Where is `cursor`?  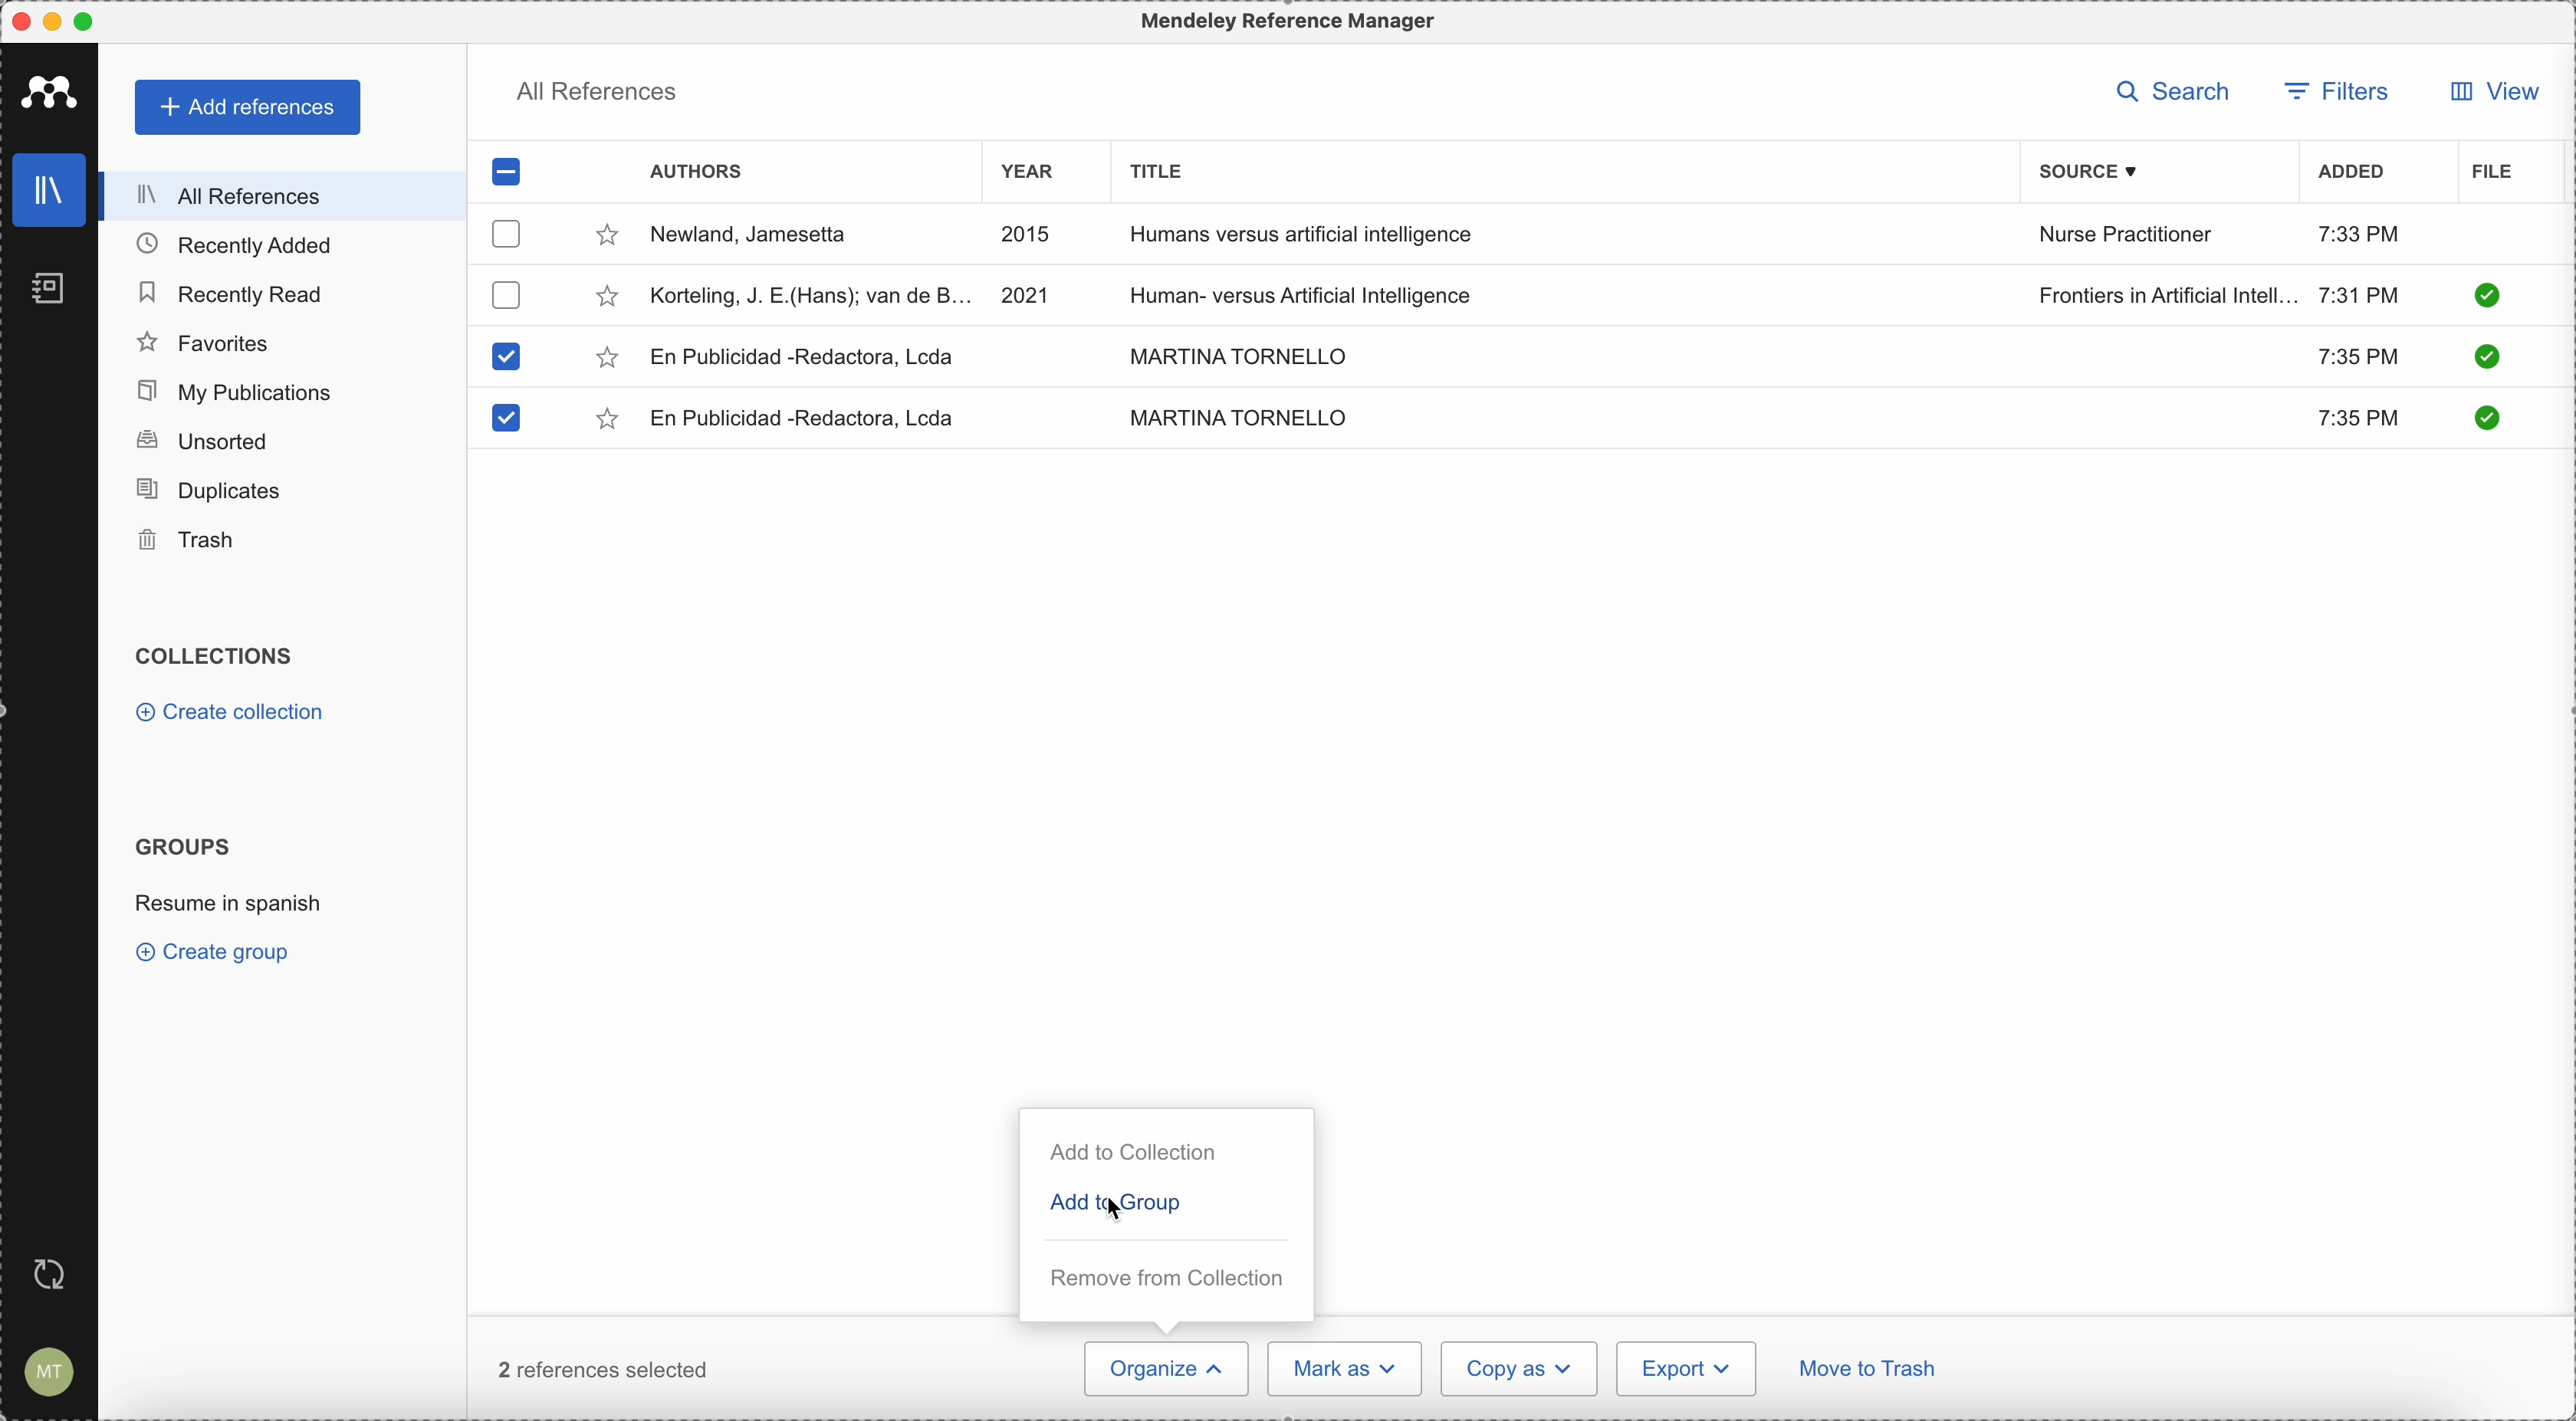 cursor is located at coordinates (1119, 1209).